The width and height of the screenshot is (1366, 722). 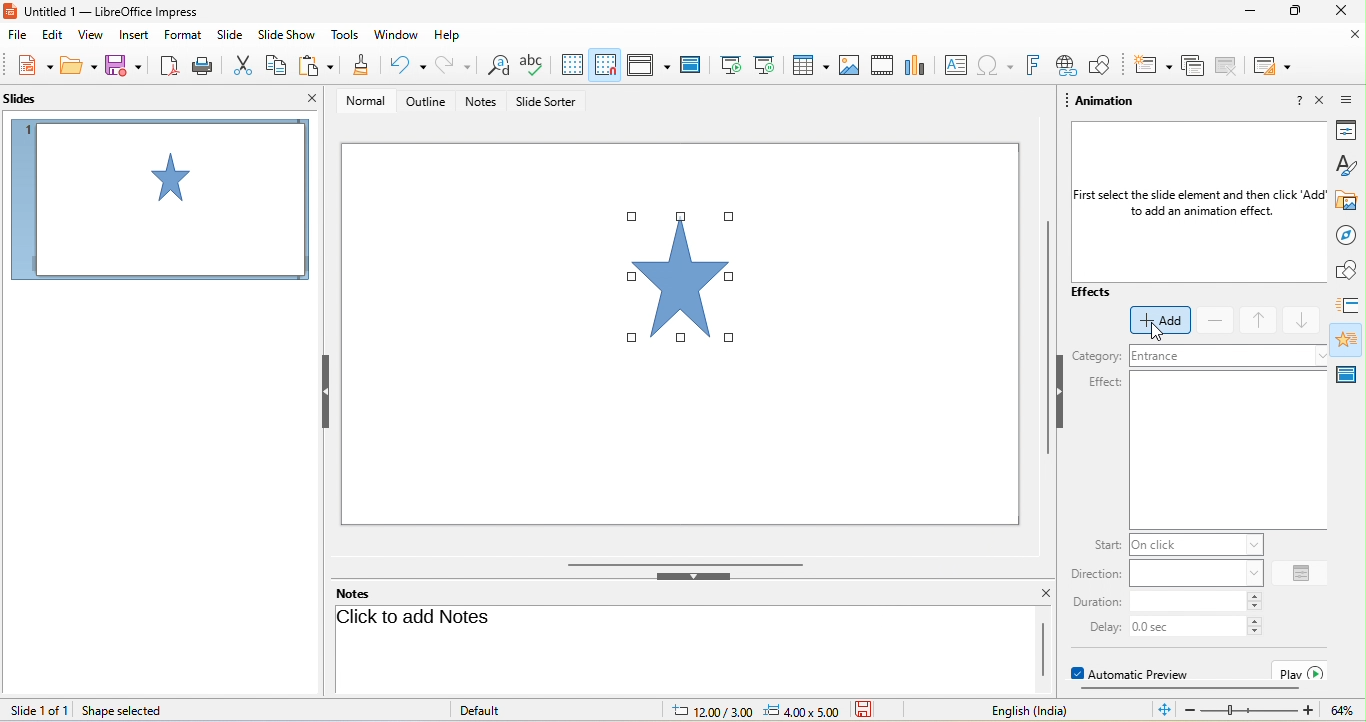 What do you see at coordinates (1098, 626) in the screenshot?
I see `delay` at bounding box center [1098, 626].